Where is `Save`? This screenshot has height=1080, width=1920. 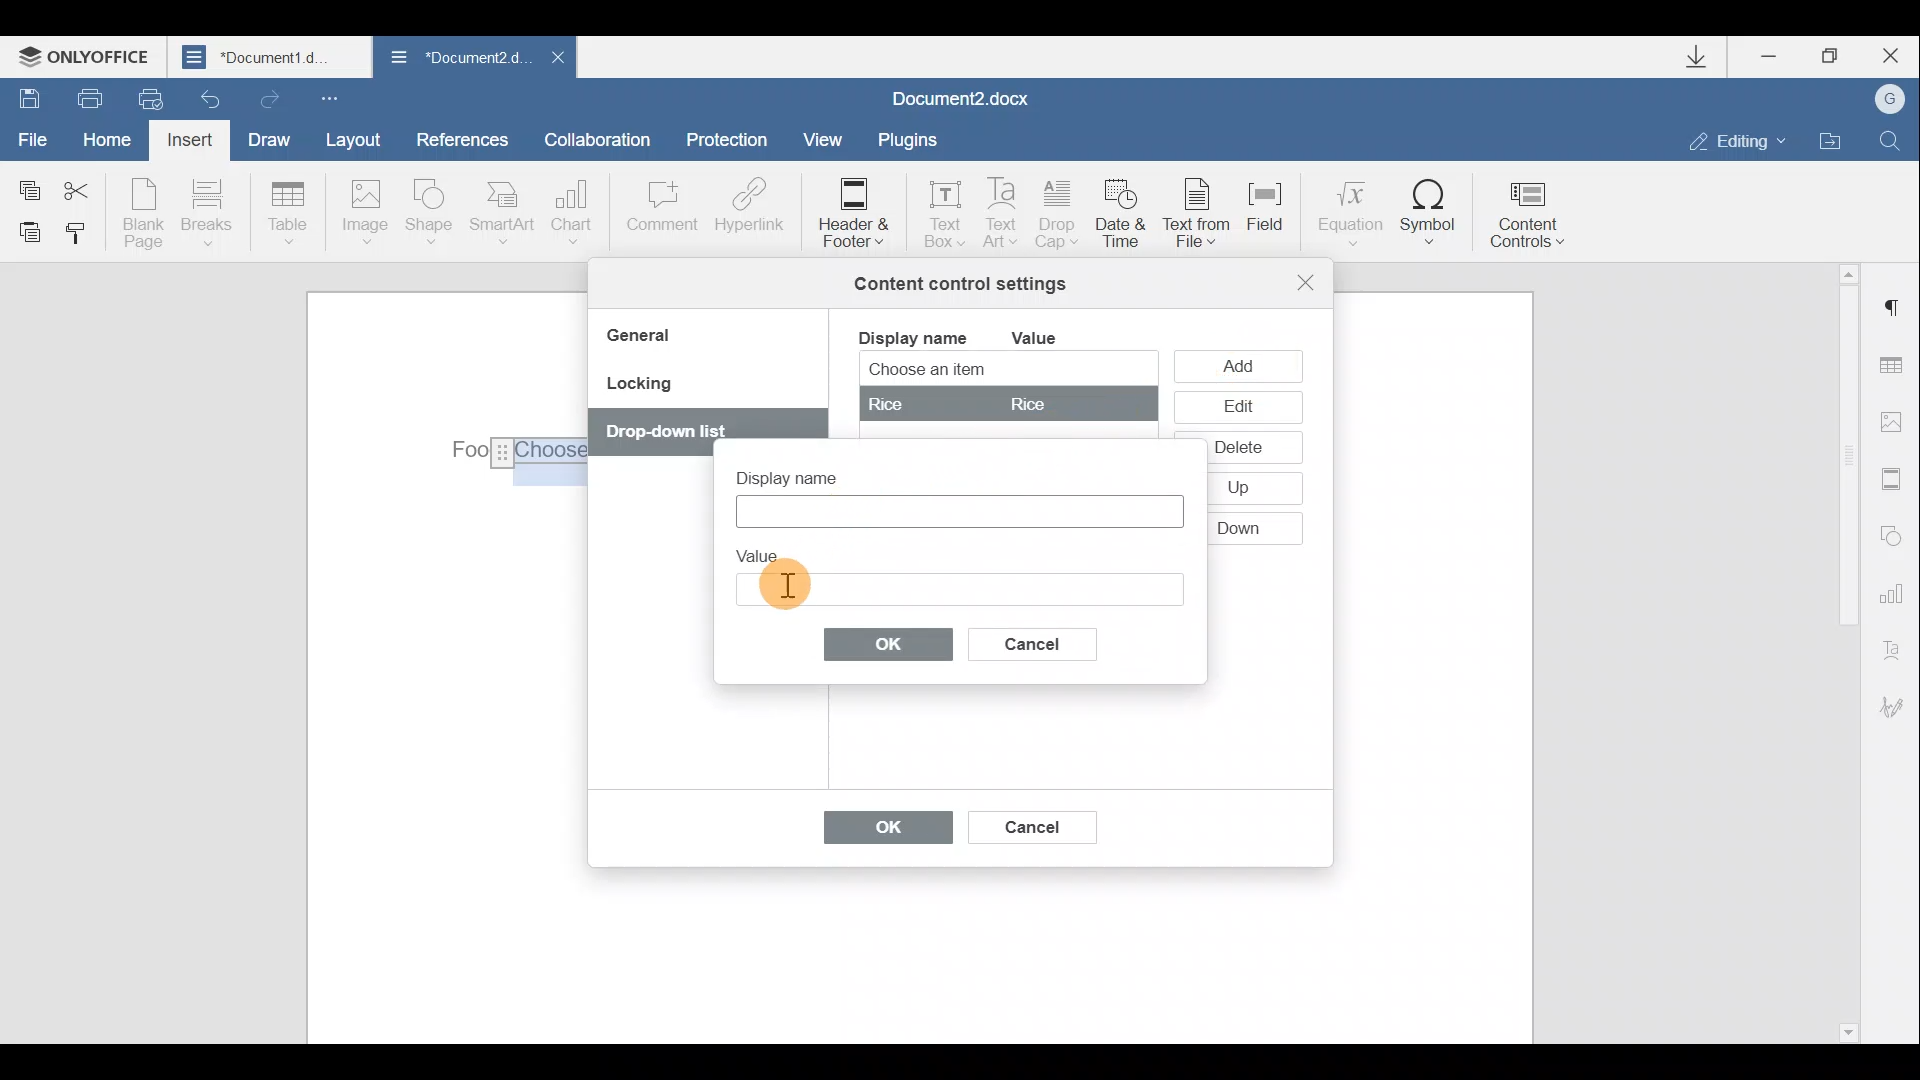 Save is located at coordinates (23, 96).